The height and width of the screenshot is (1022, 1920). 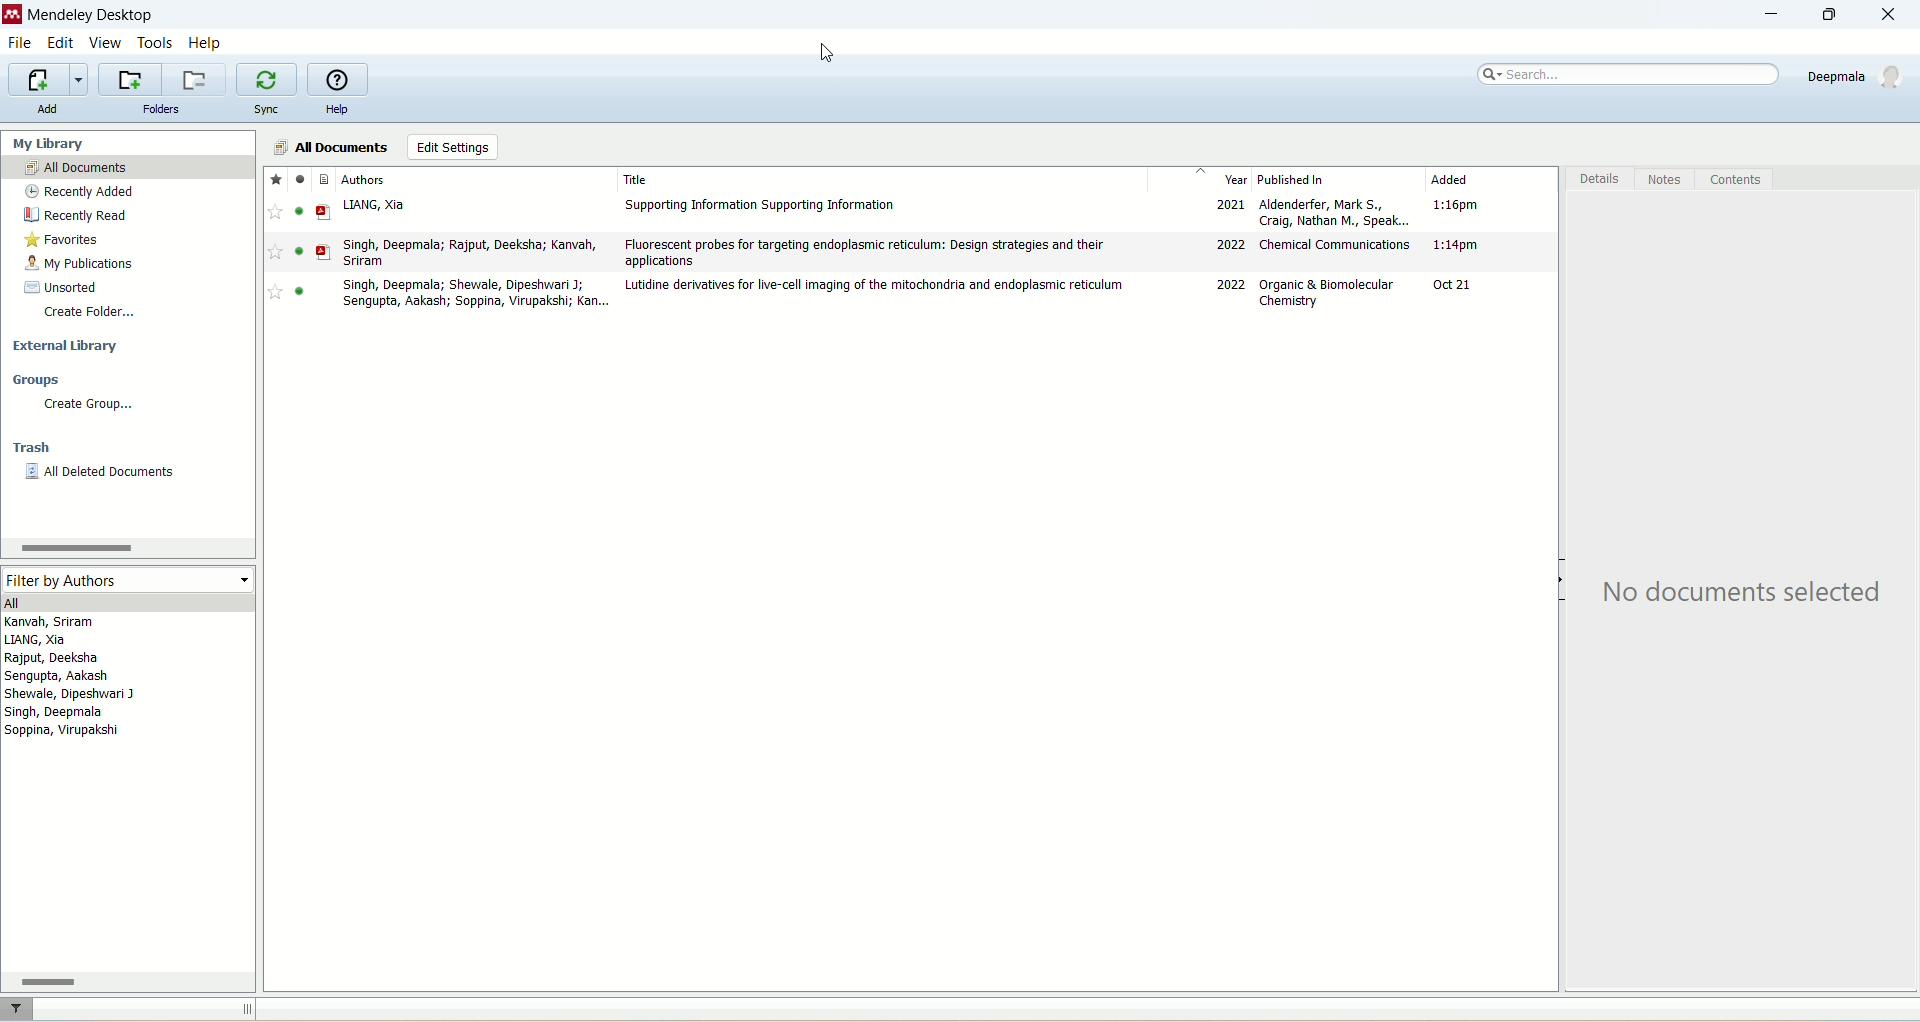 I want to click on Lutidine derivatives for live-cell imaging of the mitochondria and endoplasmic reticulum, so click(x=875, y=286).